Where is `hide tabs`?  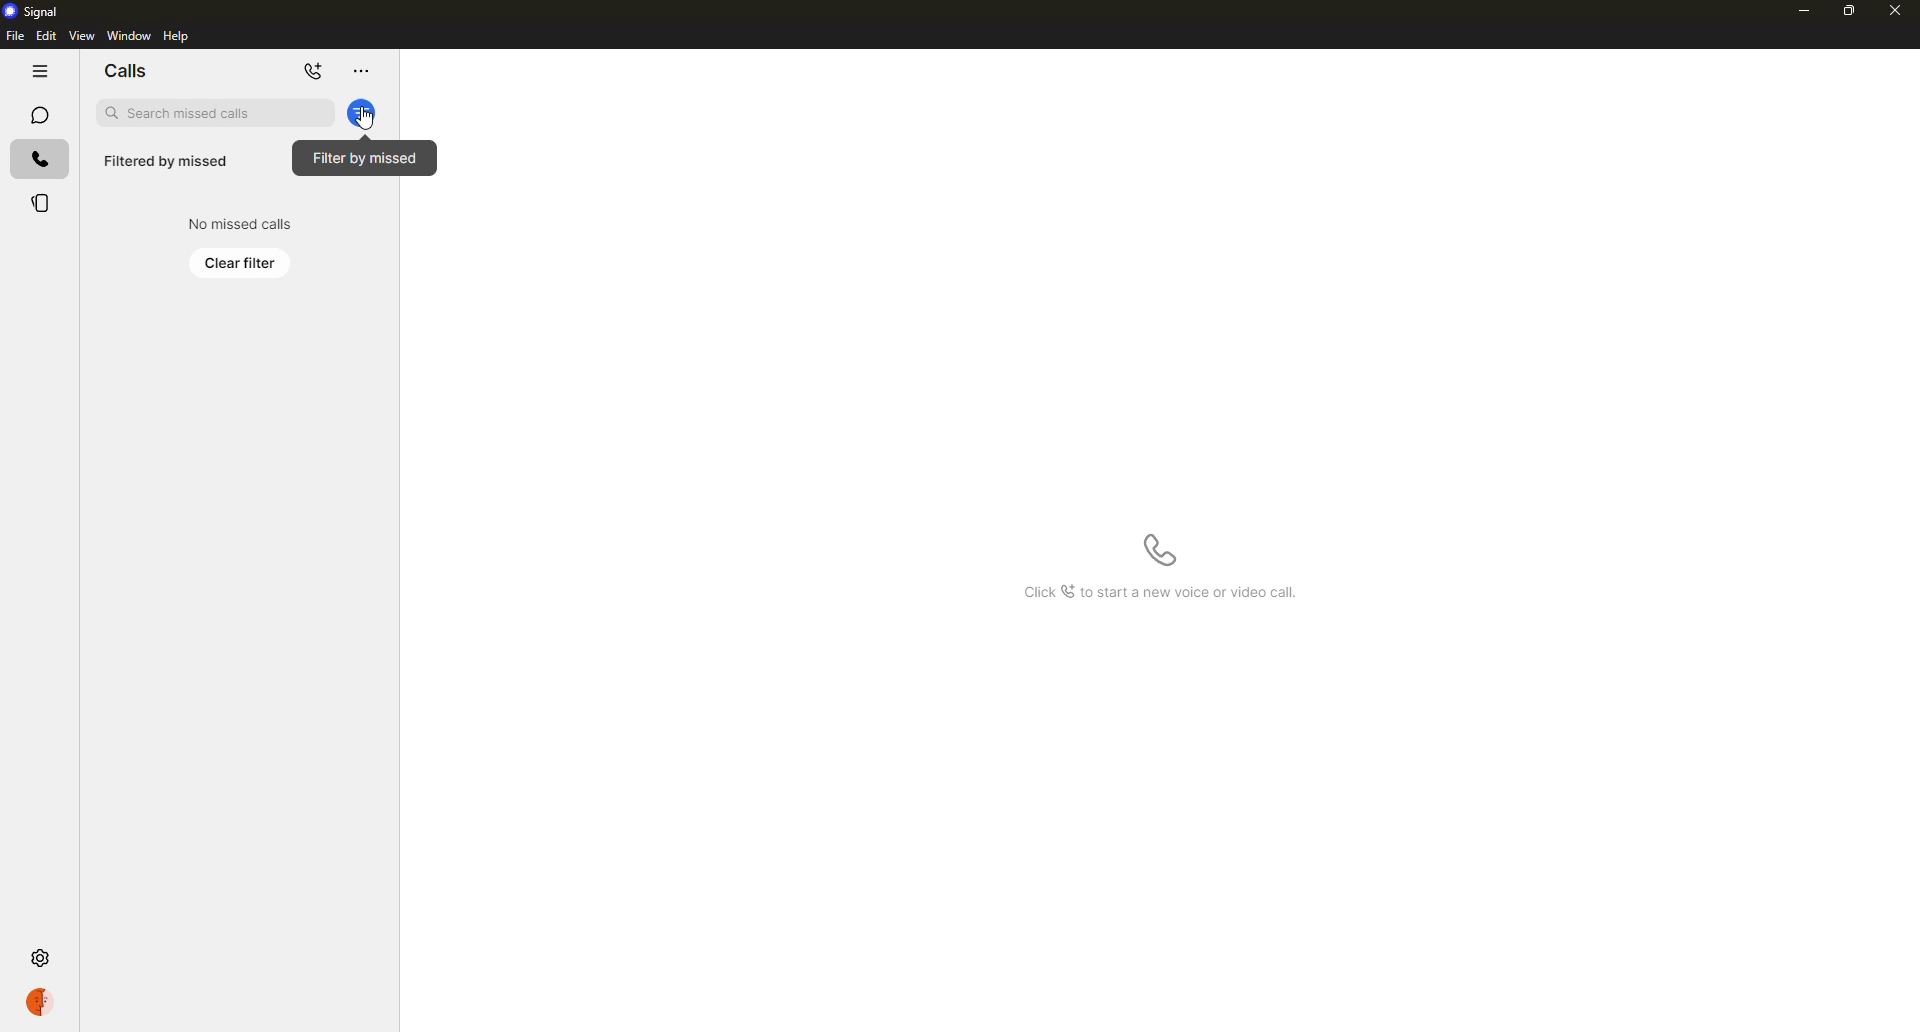
hide tabs is located at coordinates (40, 72).